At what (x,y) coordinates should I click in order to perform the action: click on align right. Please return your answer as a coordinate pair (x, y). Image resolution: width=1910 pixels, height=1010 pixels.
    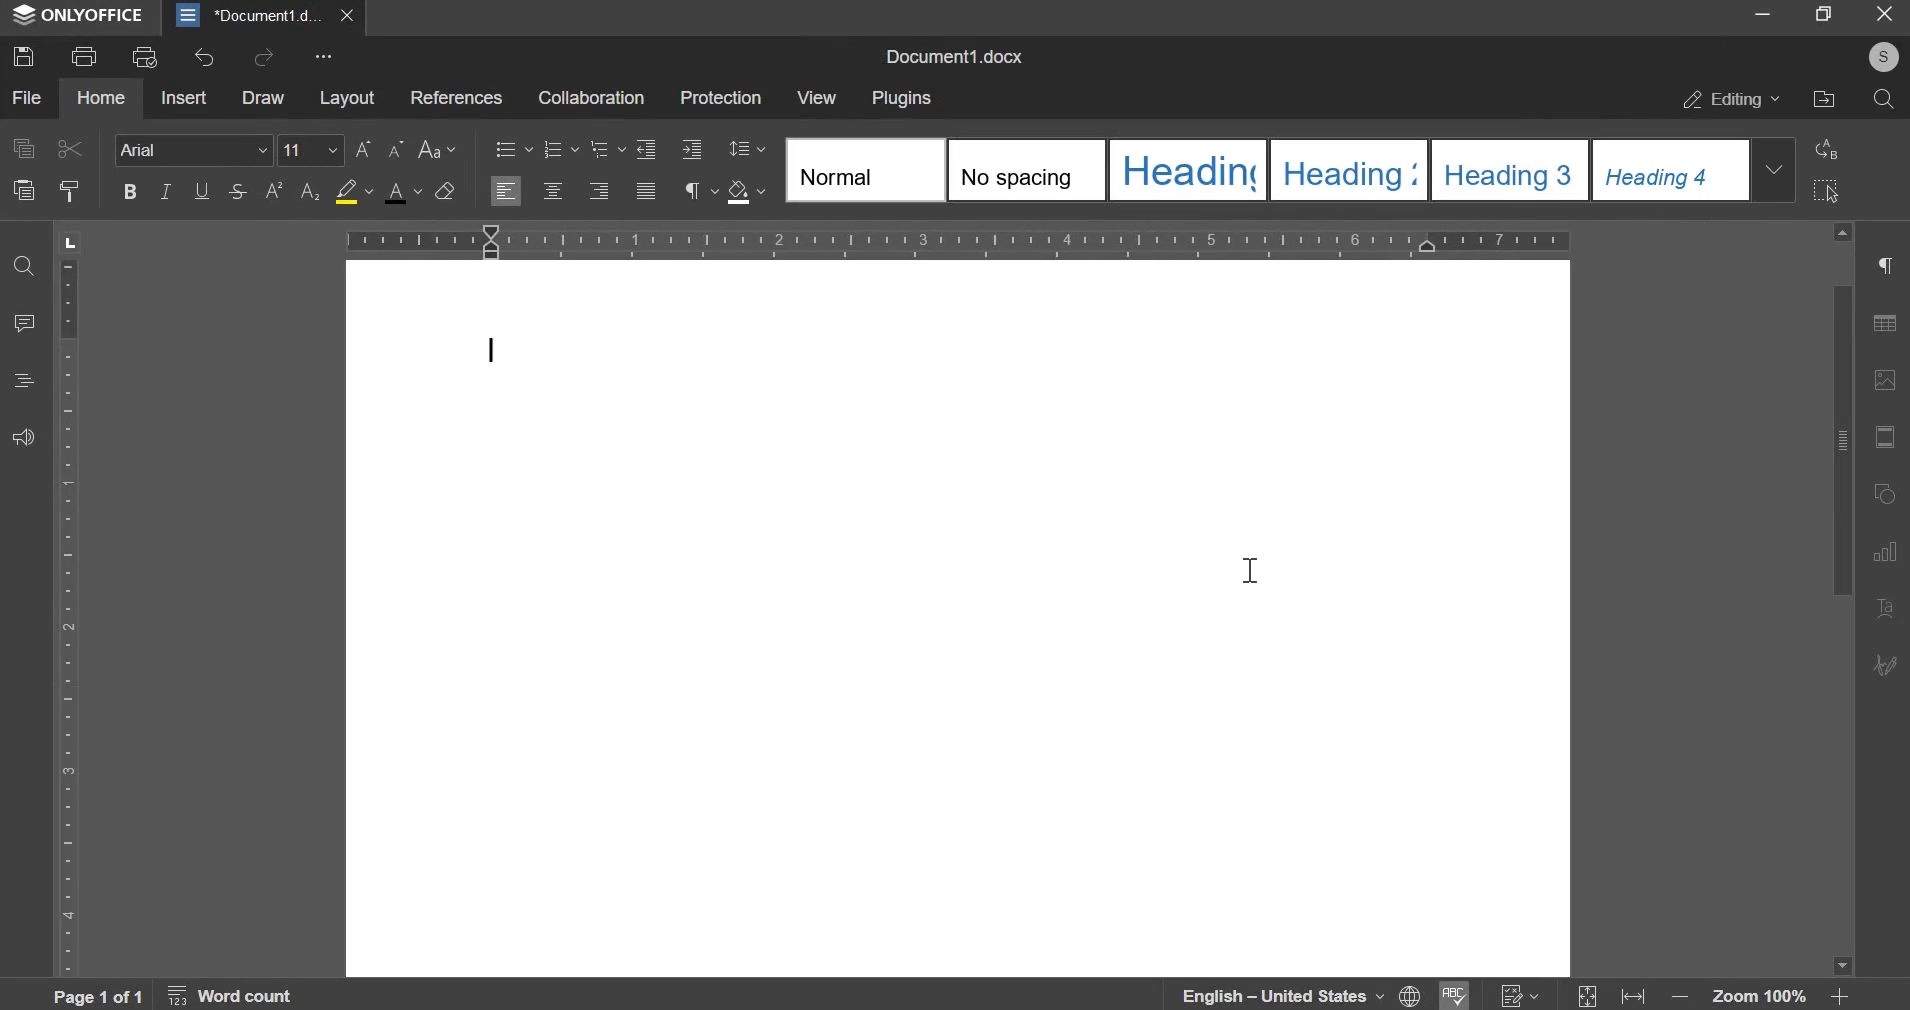
    Looking at the image, I should click on (602, 194).